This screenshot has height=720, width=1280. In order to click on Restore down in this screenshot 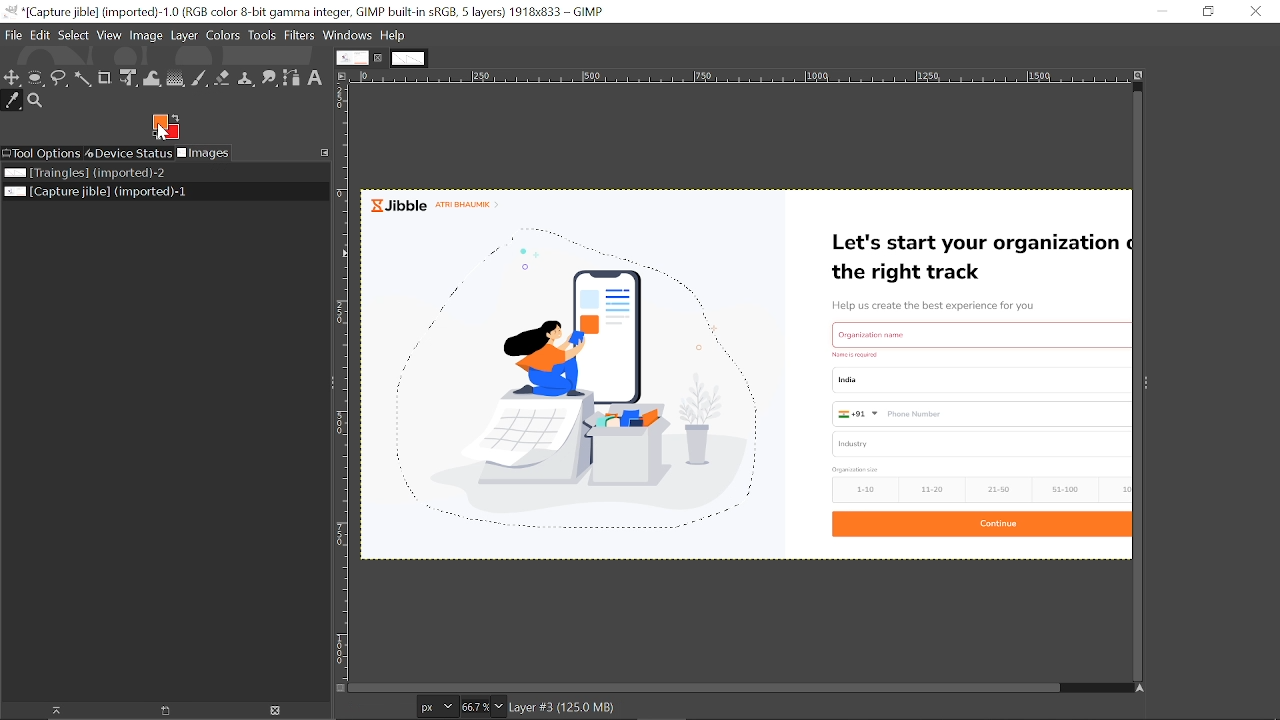, I will do `click(1210, 12)`.